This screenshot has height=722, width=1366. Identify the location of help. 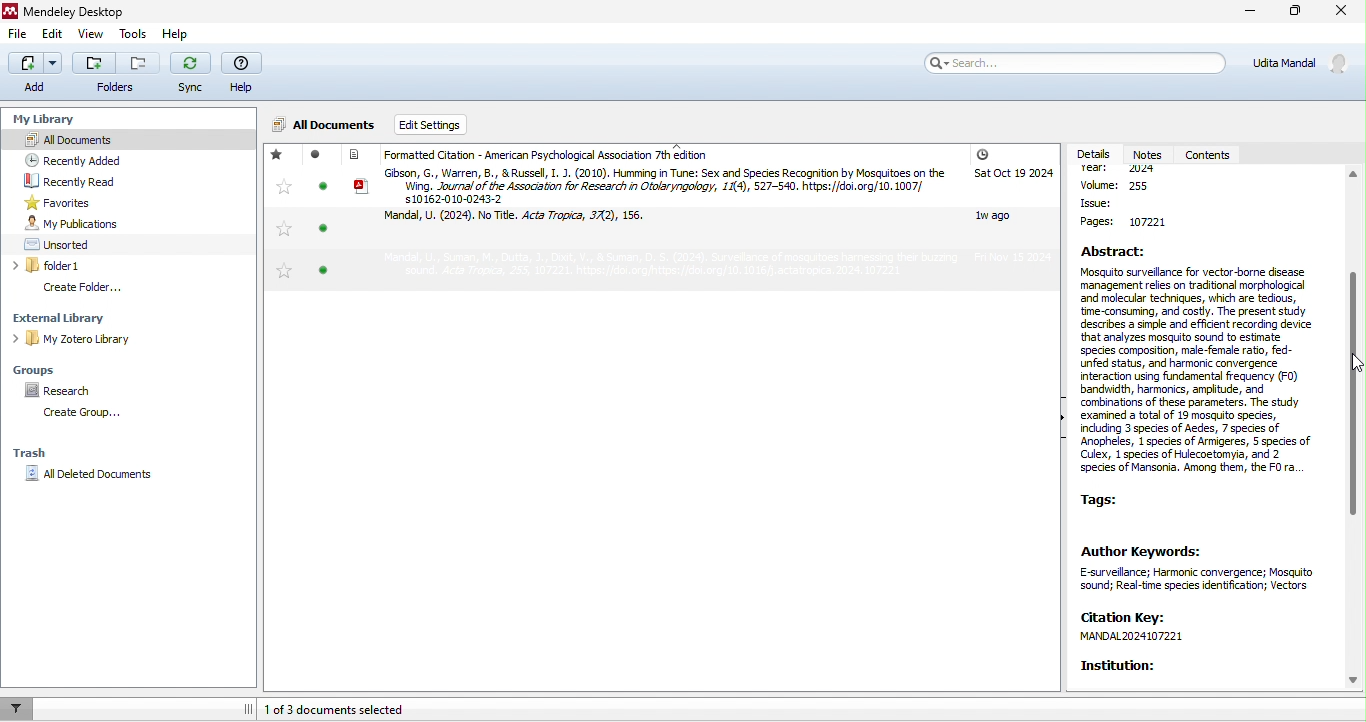
(173, 34).